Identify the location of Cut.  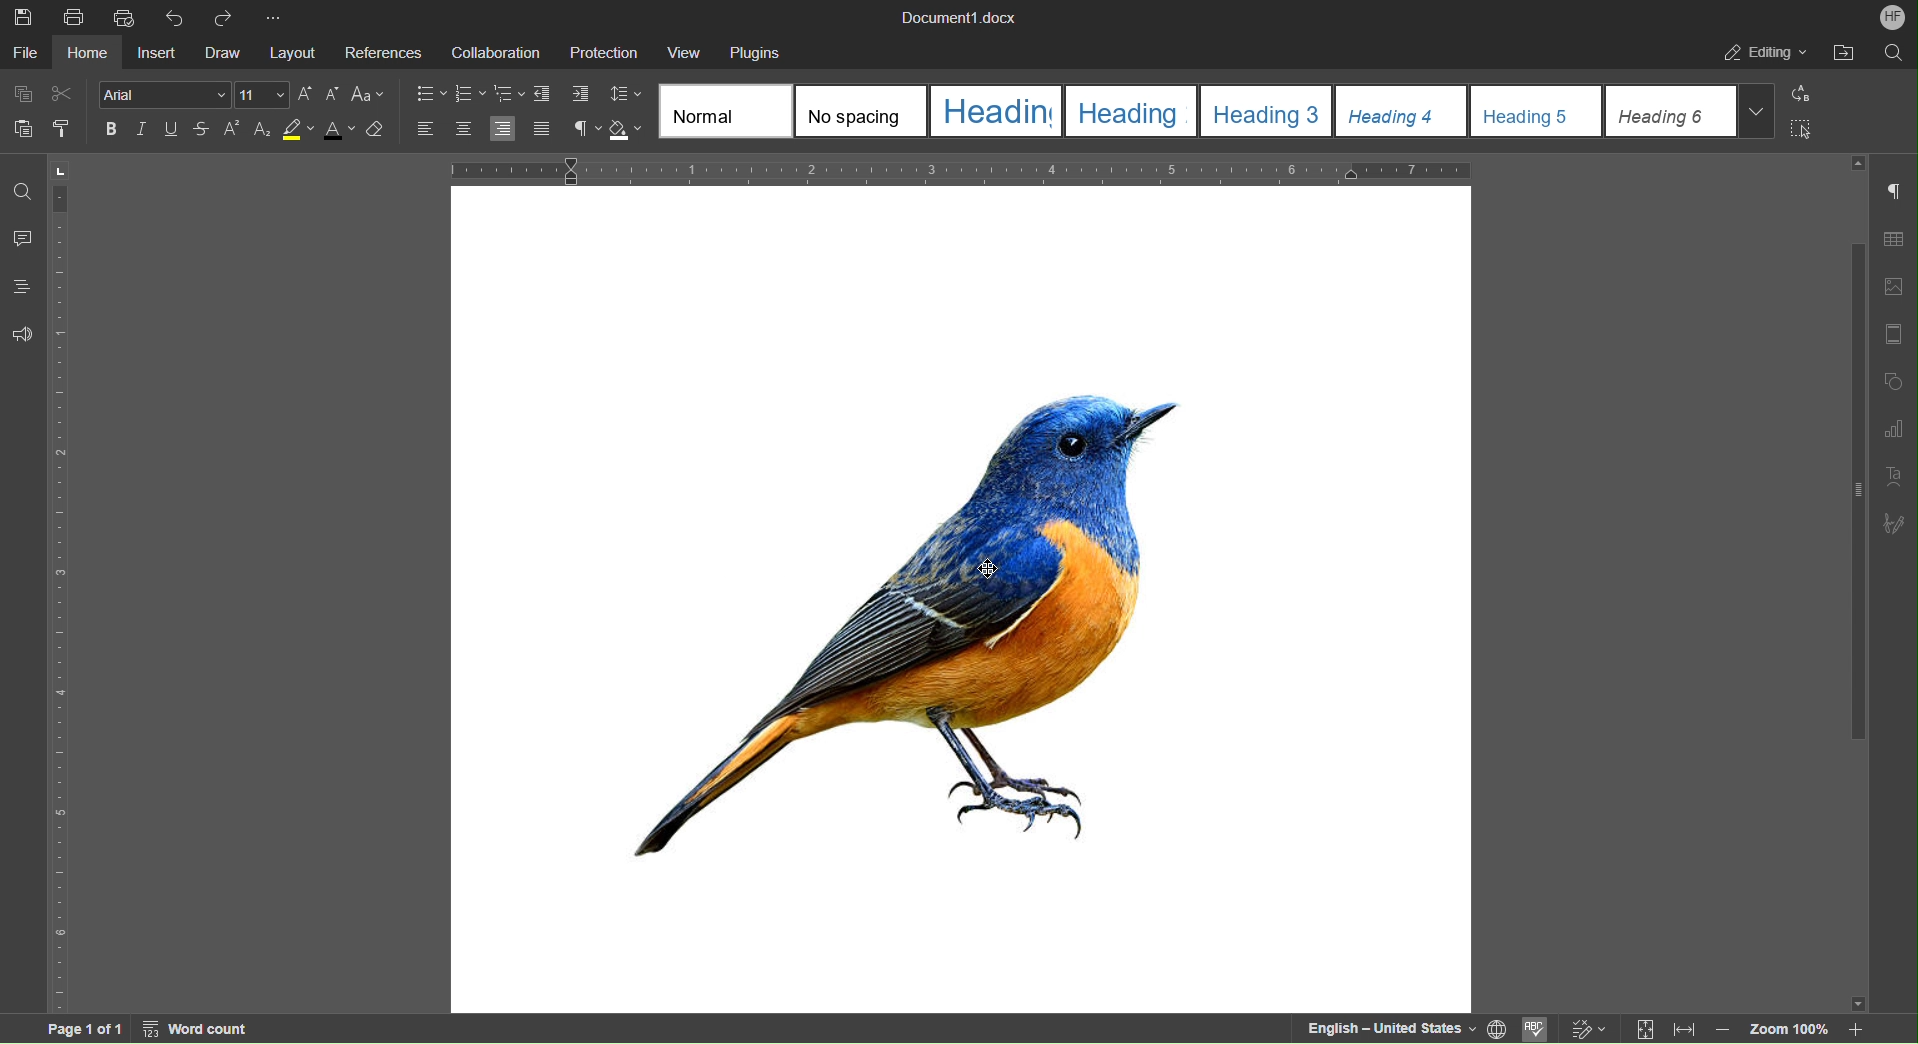
(63, 94).